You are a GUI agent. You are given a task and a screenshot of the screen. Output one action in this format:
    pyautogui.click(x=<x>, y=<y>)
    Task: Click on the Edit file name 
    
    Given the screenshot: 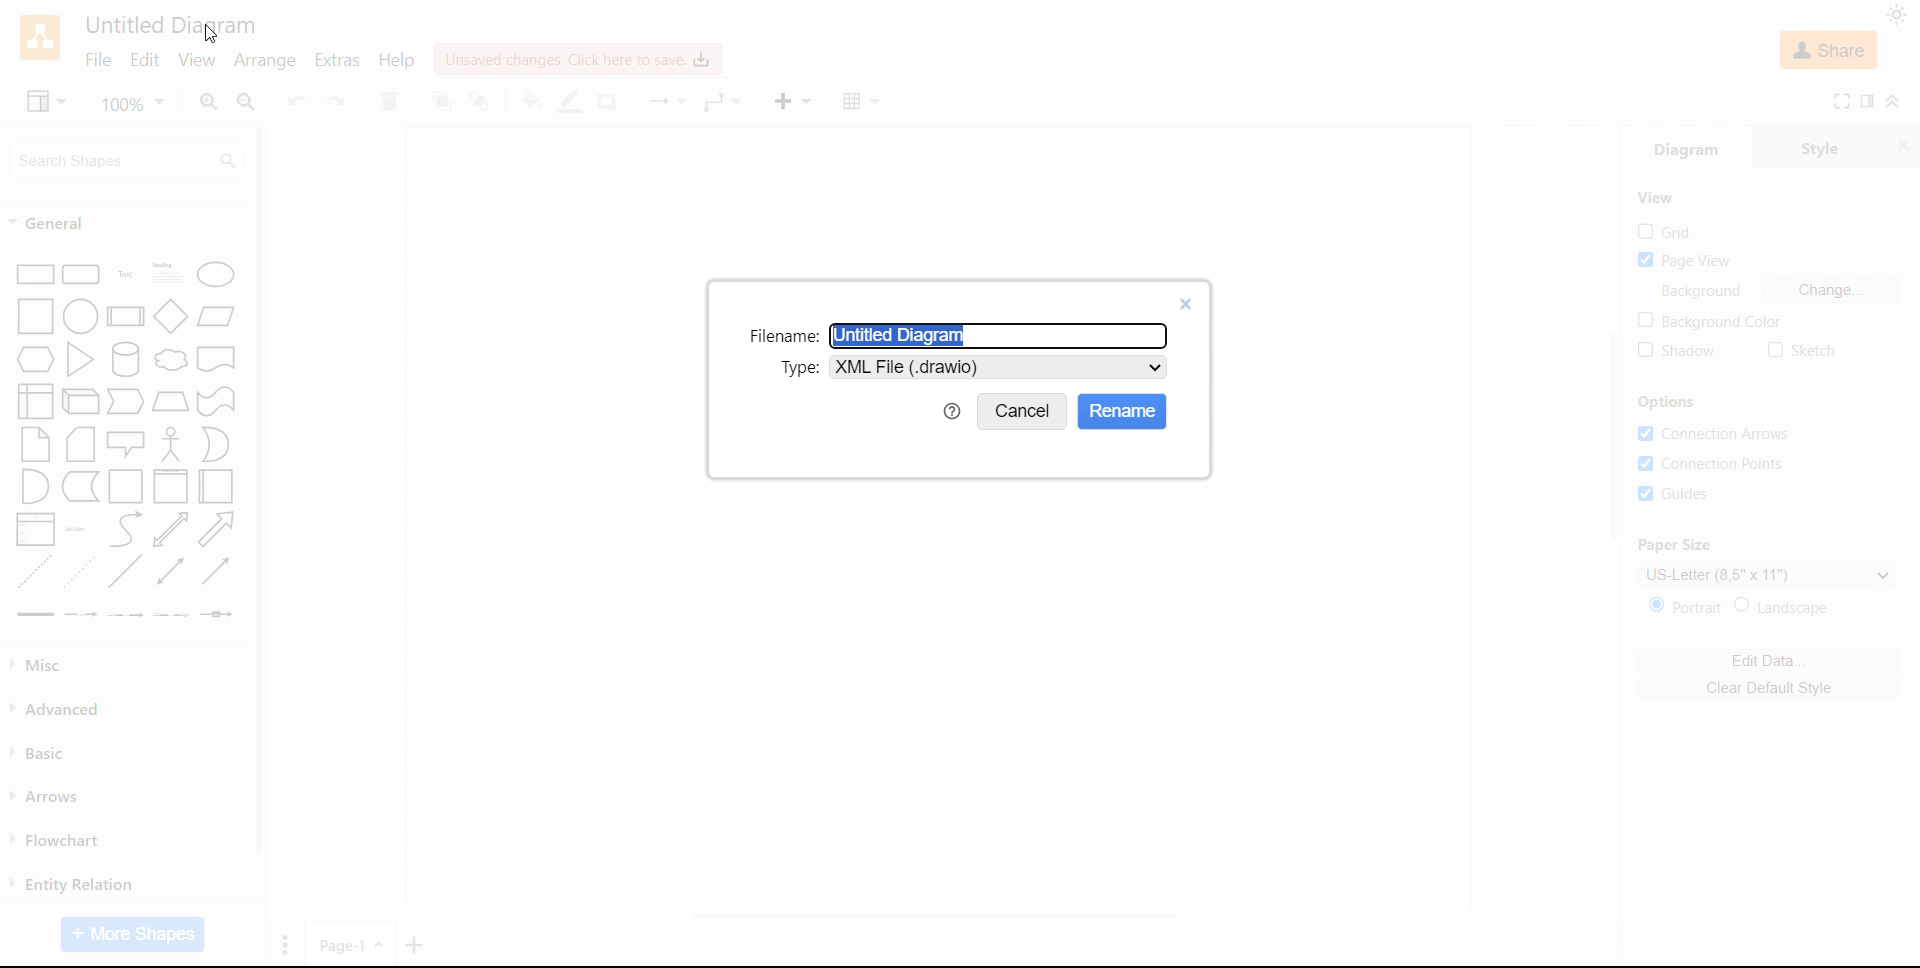 What is the action you would take?
    pyautogui.click(x=1000, y=336)
    